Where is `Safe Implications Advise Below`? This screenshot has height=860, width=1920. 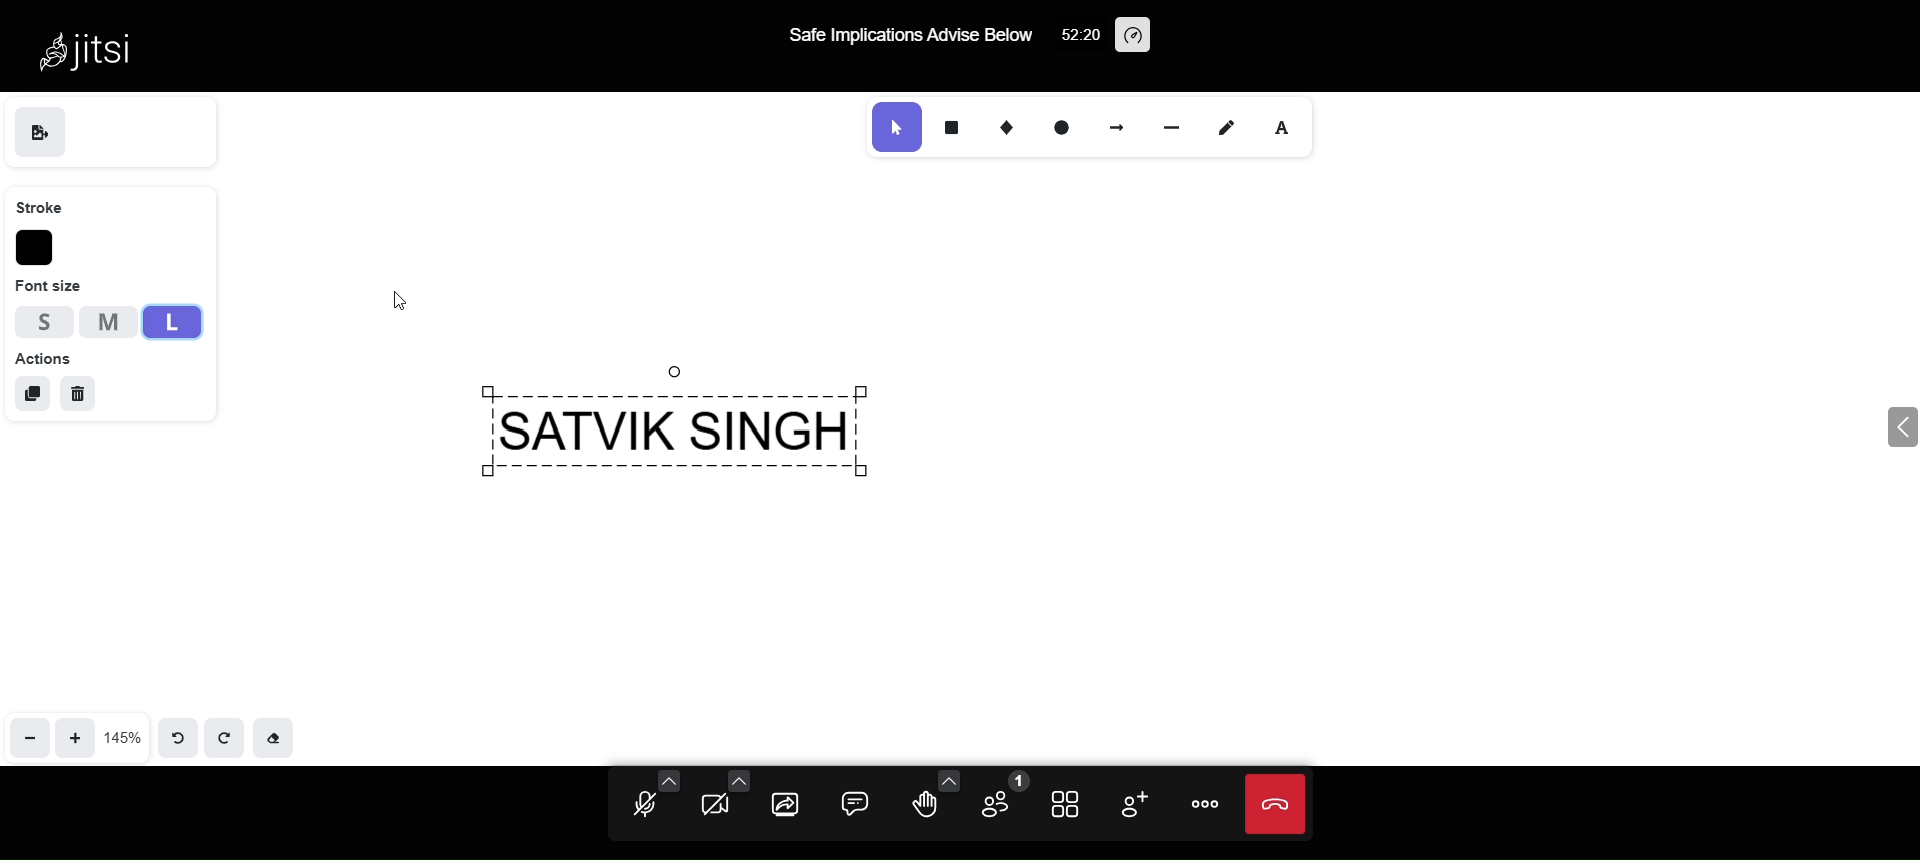
Safe Implications Advise Below is located at coordinates (912, 37).